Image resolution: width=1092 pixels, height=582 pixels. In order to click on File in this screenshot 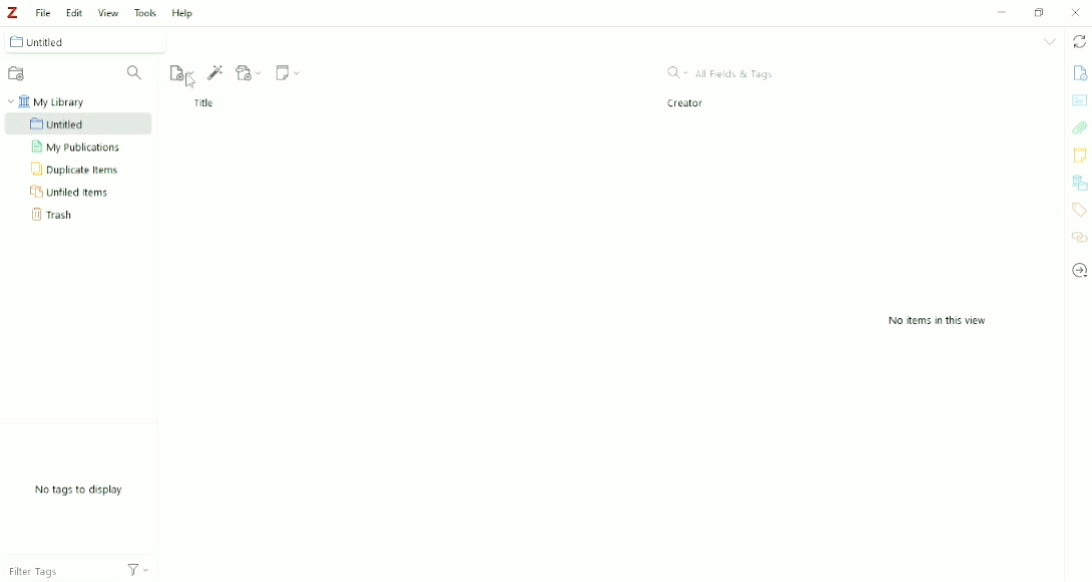, I will do `click(42, 12)`.